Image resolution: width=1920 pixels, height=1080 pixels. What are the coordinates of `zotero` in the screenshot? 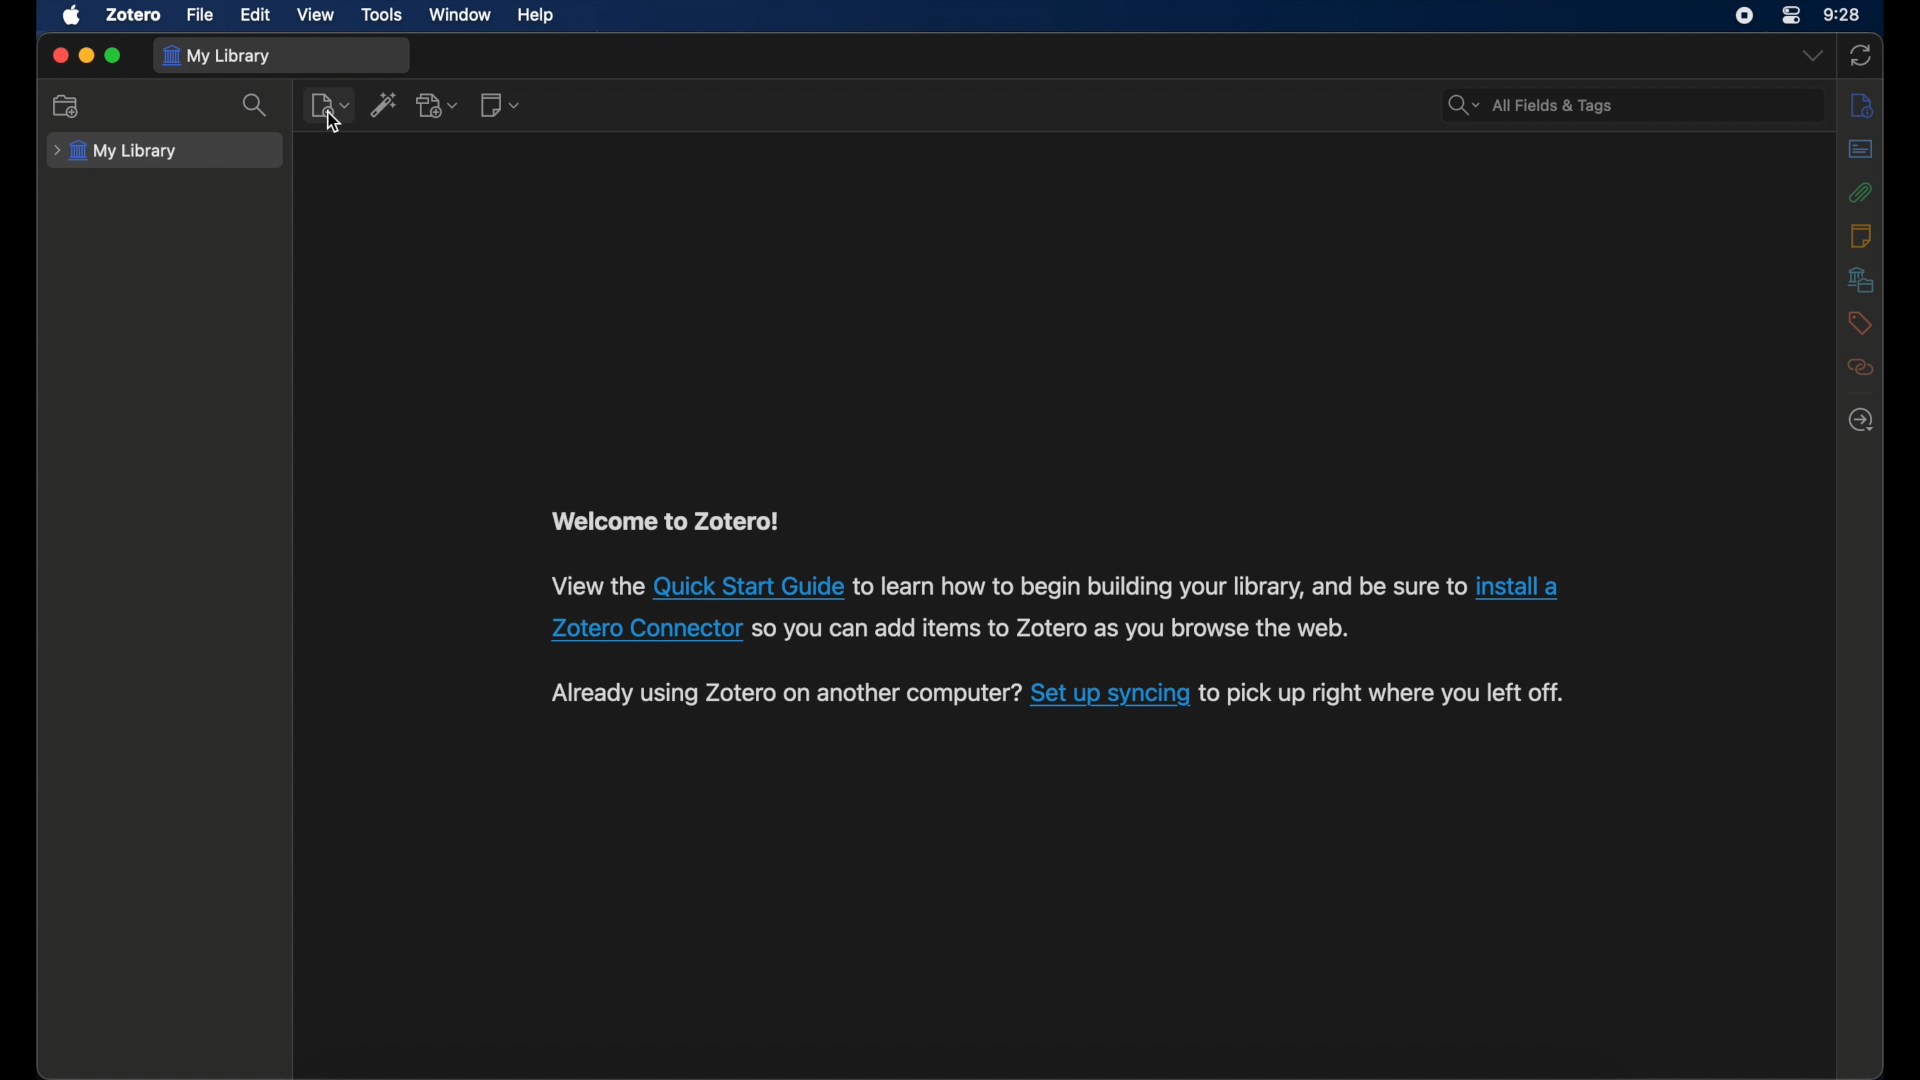 It's located at (131, 16).